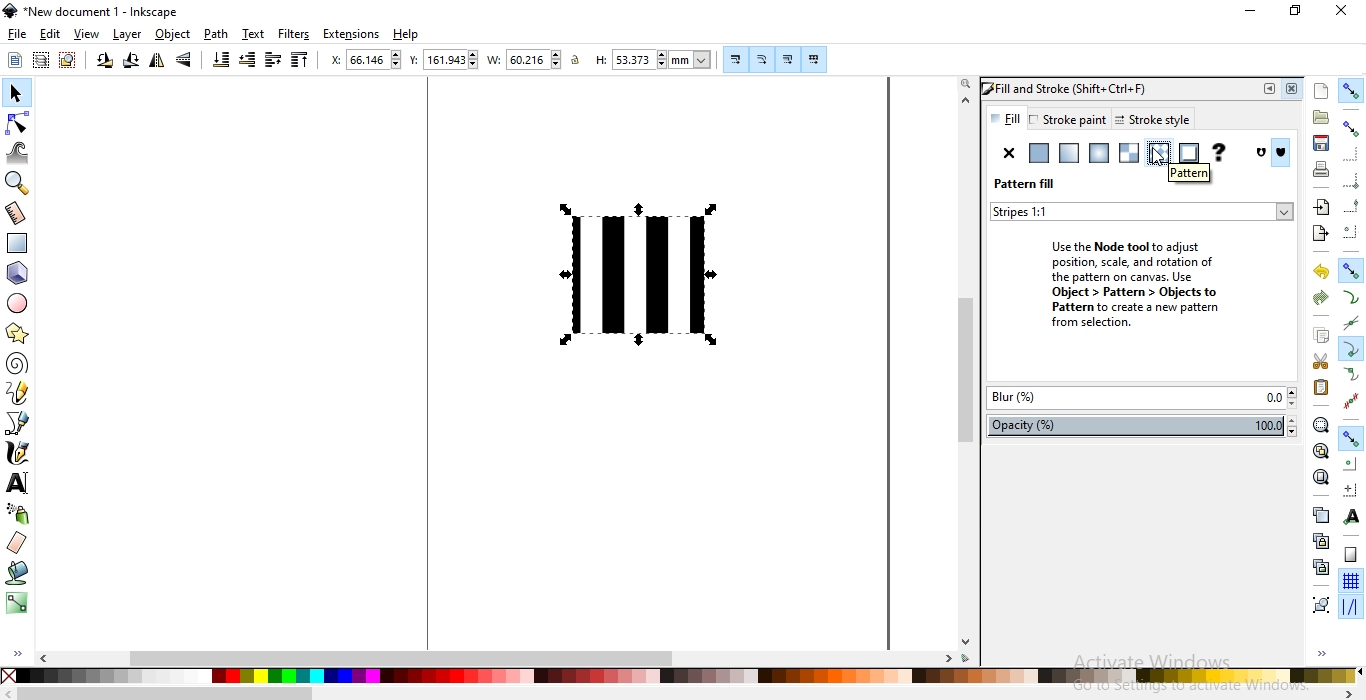 This screenshot has height=700, width=1366. I want to click on zoom in or out, so click(20, 182).